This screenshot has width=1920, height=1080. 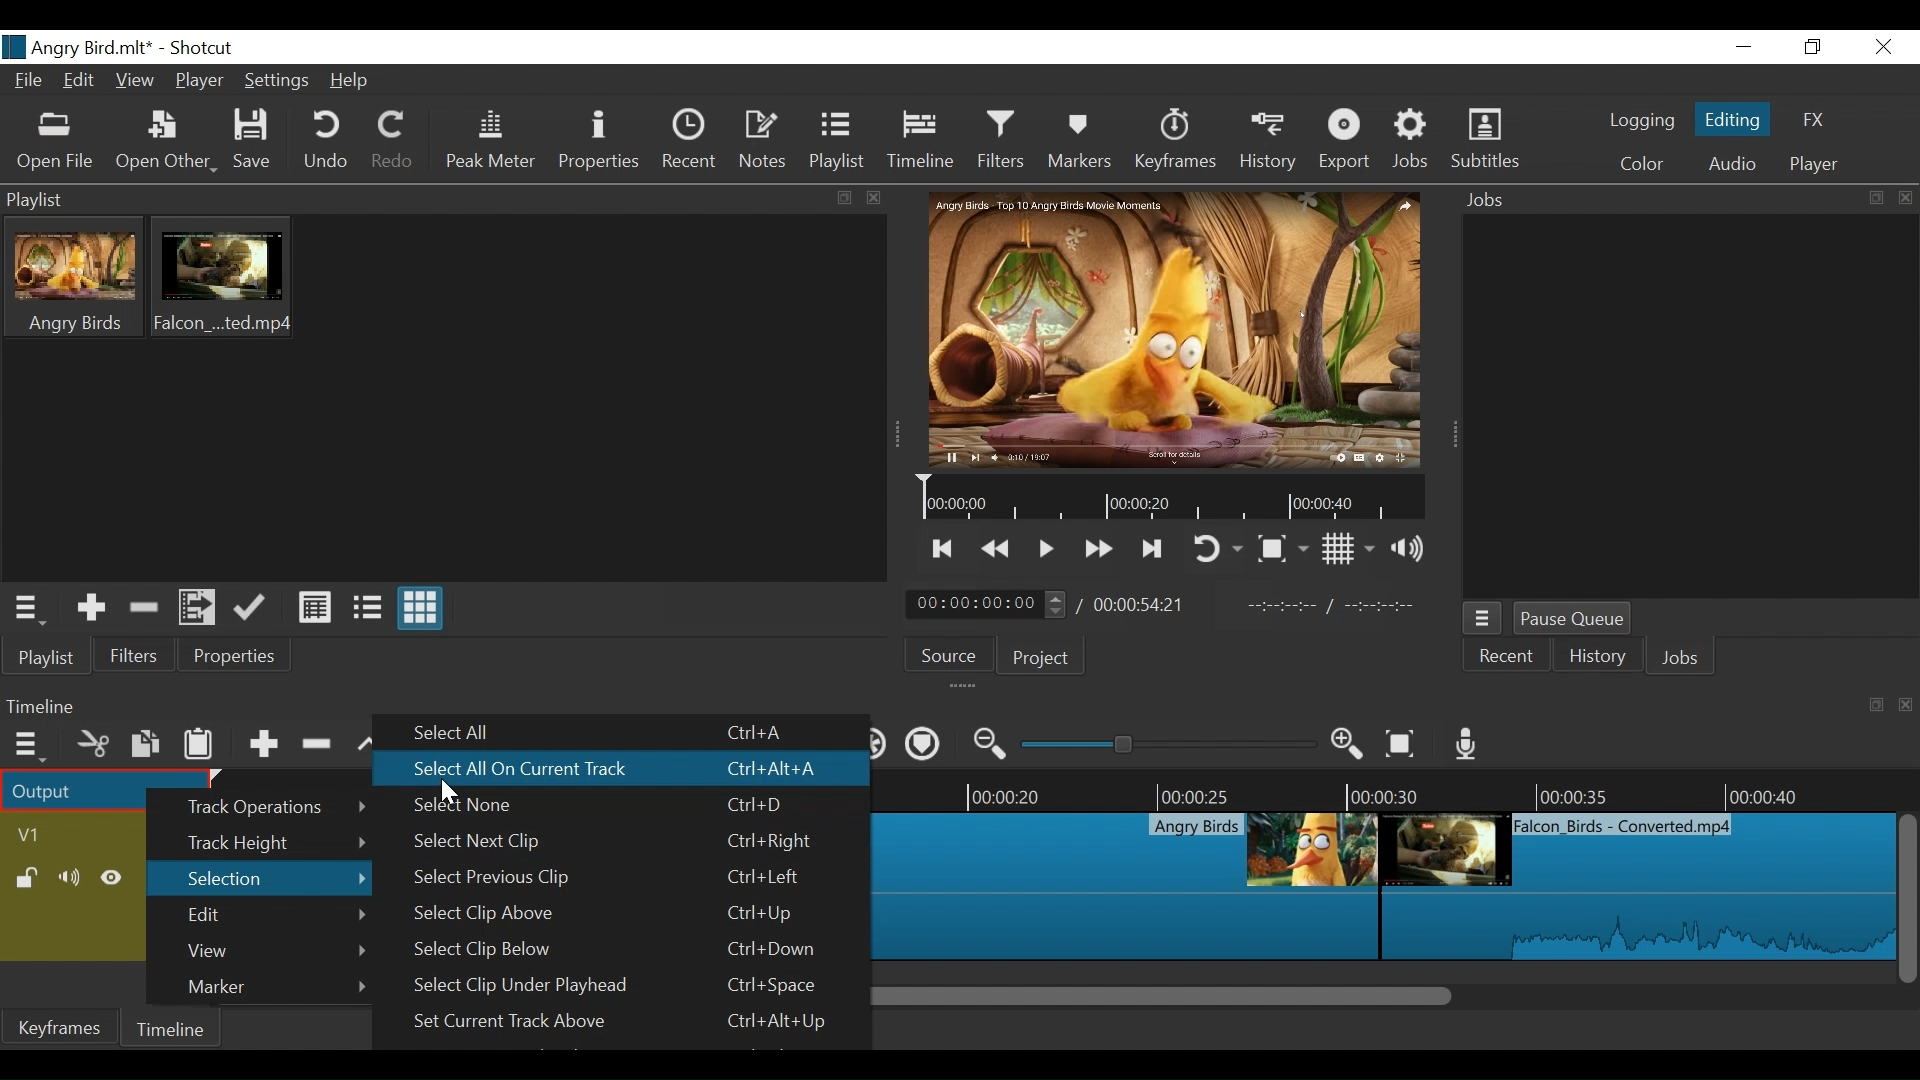 I want to click on Marker, so click(x=273, y=987).